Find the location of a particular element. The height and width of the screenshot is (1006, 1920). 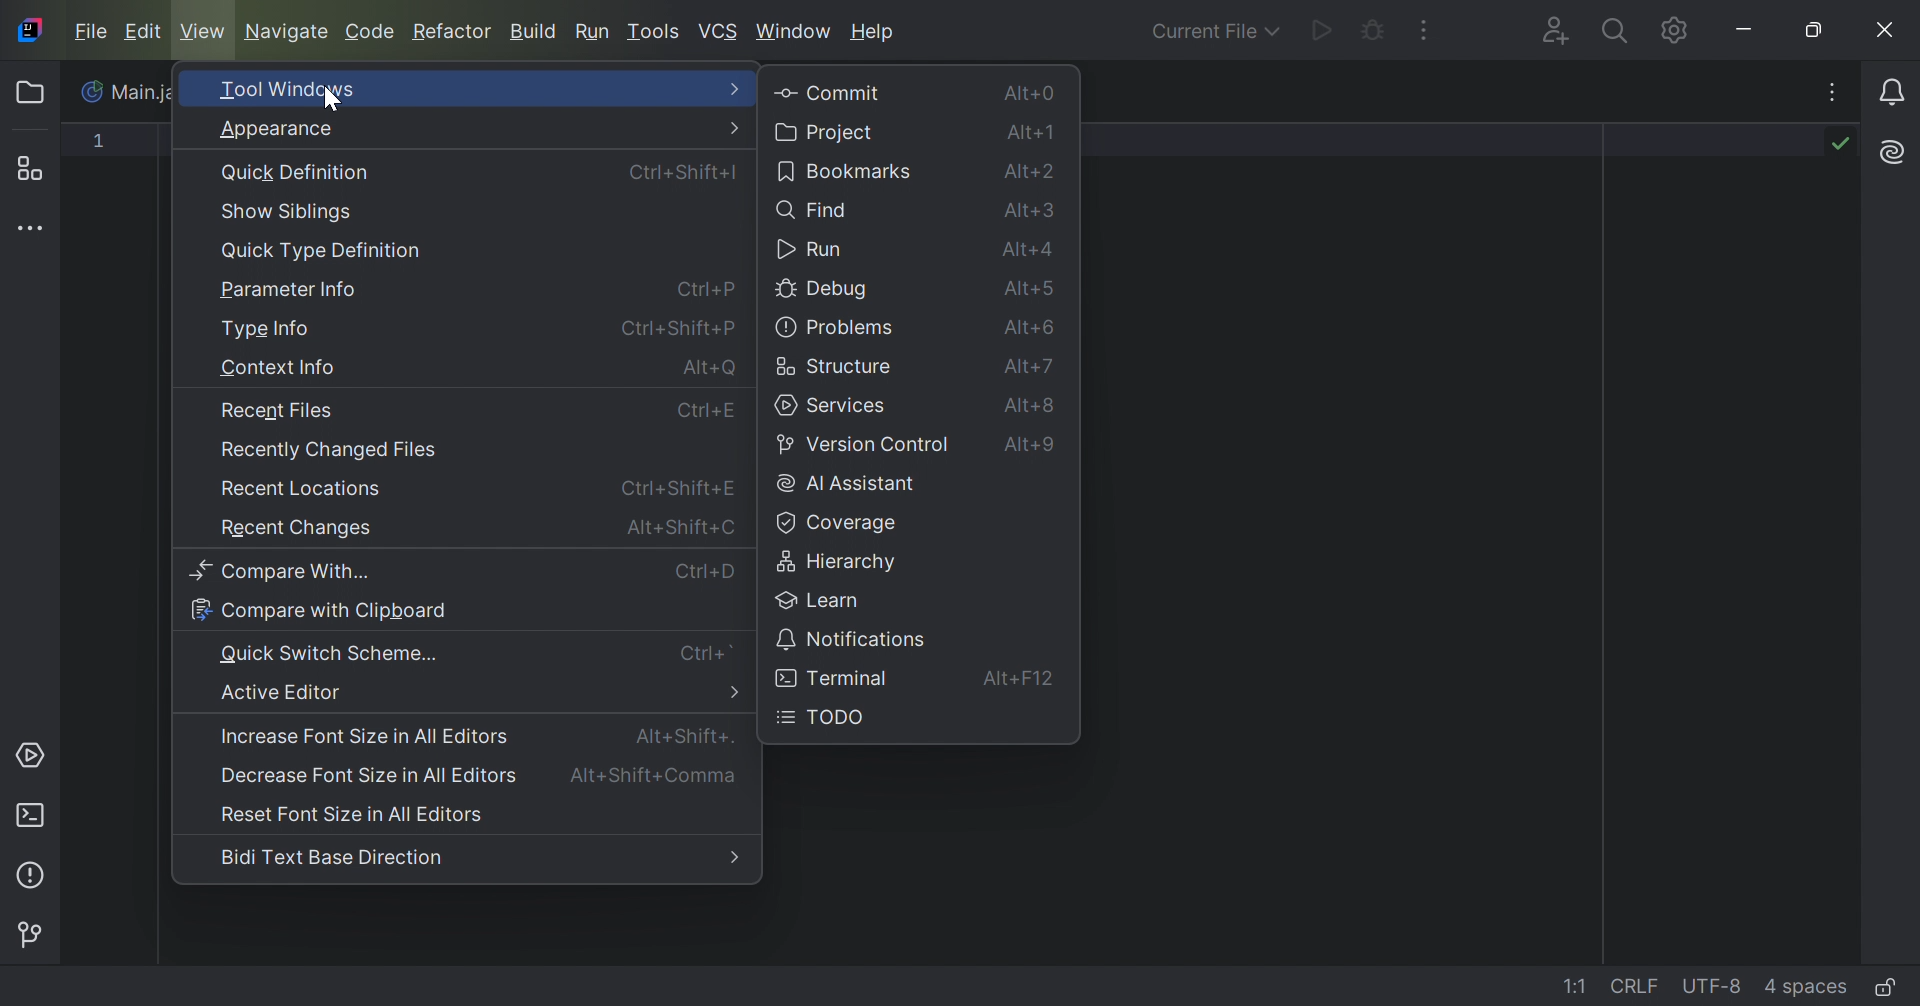

Edit is located at coordinates (142, 32).